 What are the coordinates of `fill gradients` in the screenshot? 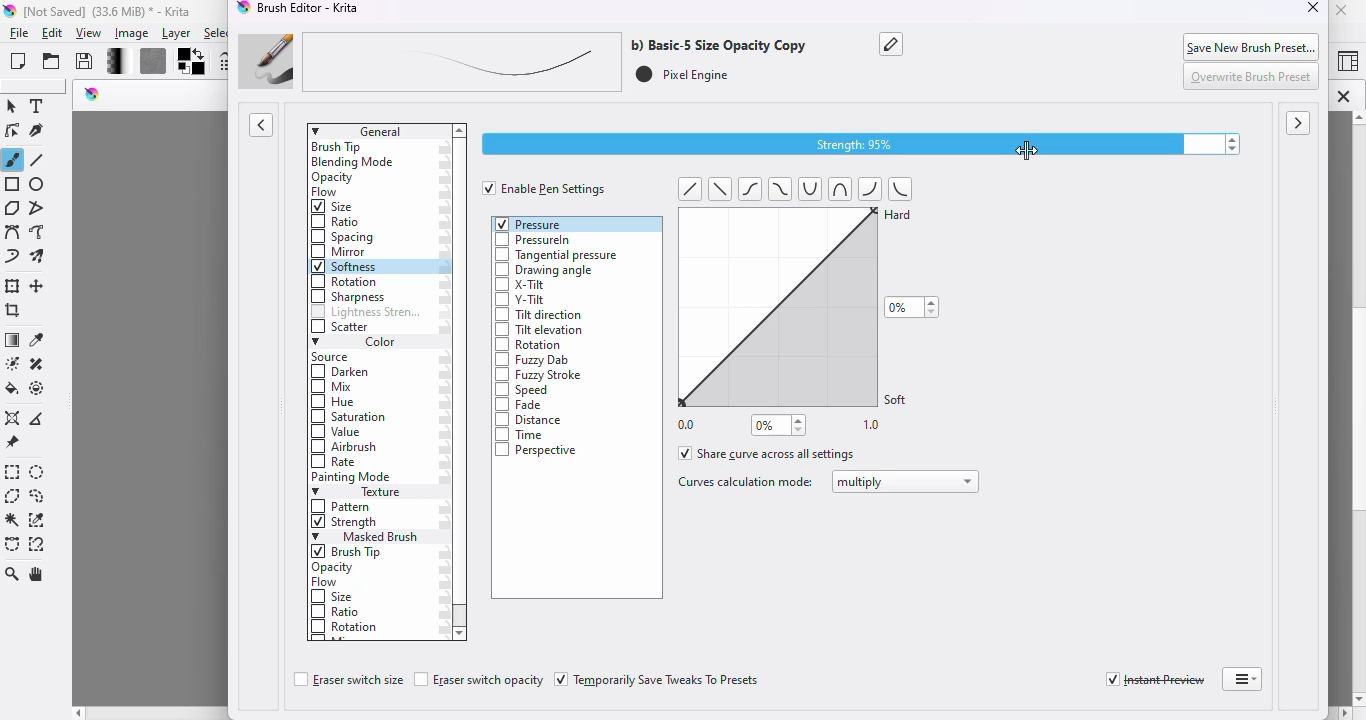 It's located at (111, 62).